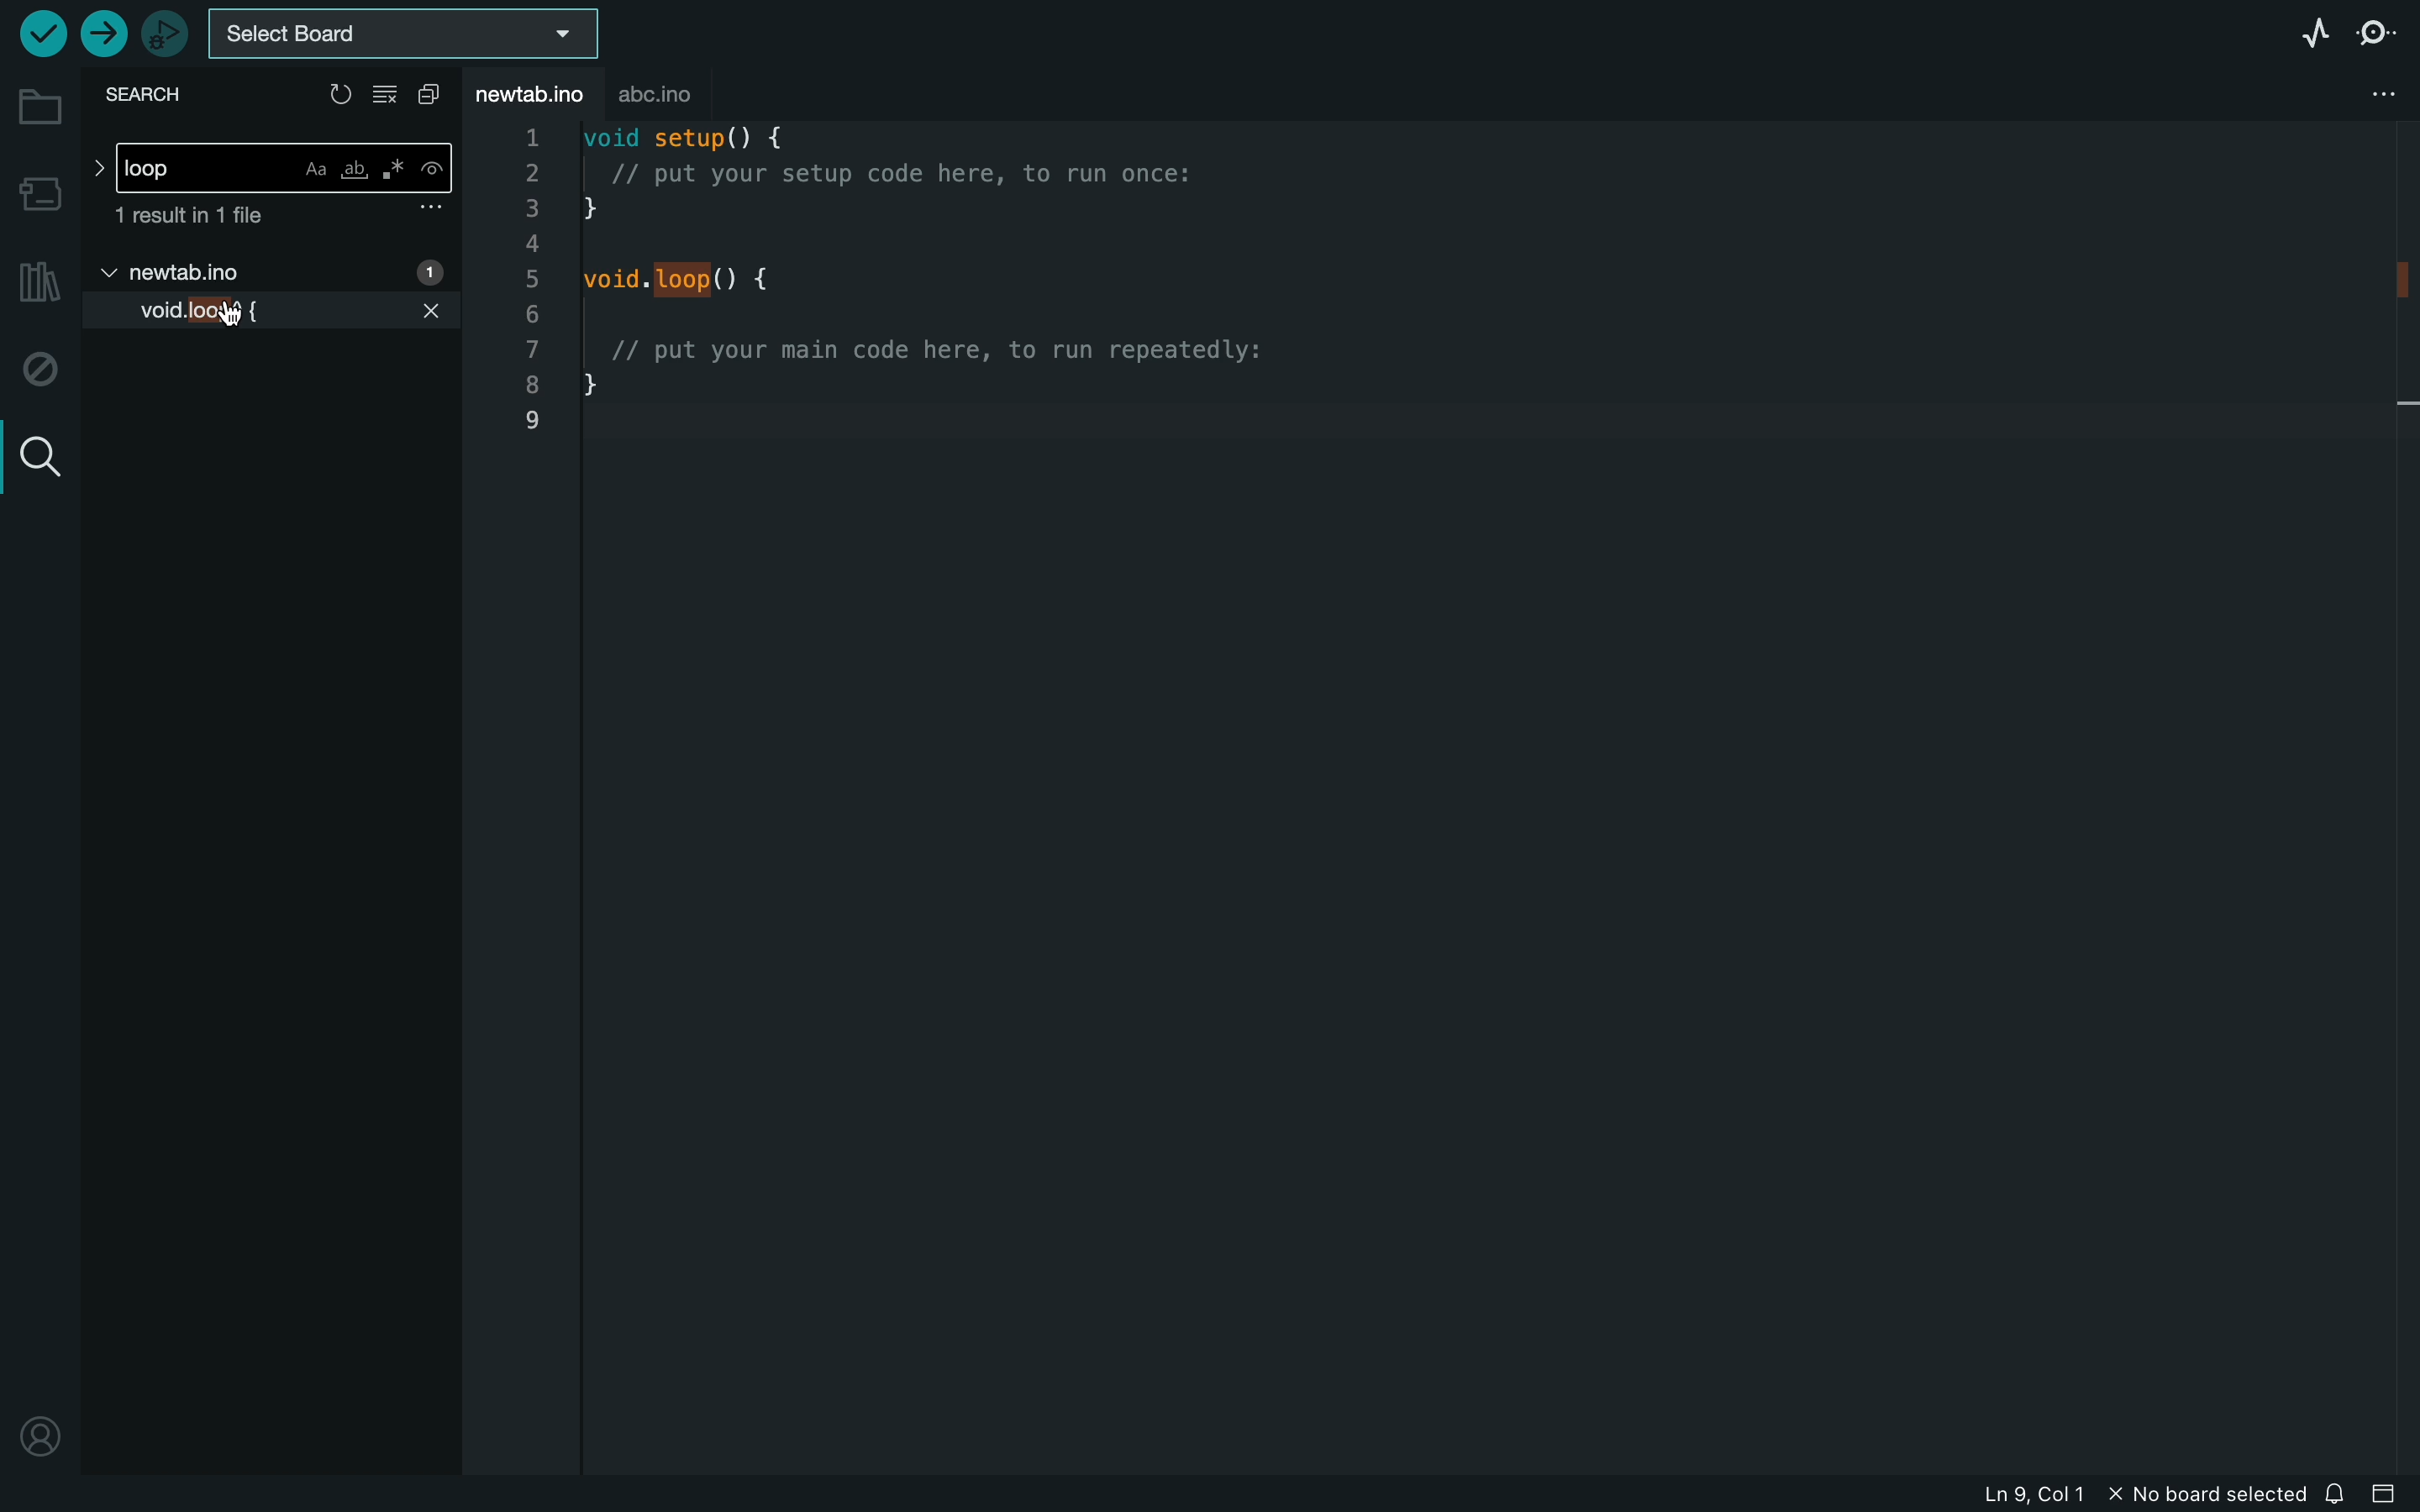 The width and height of the screenshot is (2420, 1512). What do you see at coordinates (40, 35) in the screenshot?
I see `verify` at bounding box center [40, 35].